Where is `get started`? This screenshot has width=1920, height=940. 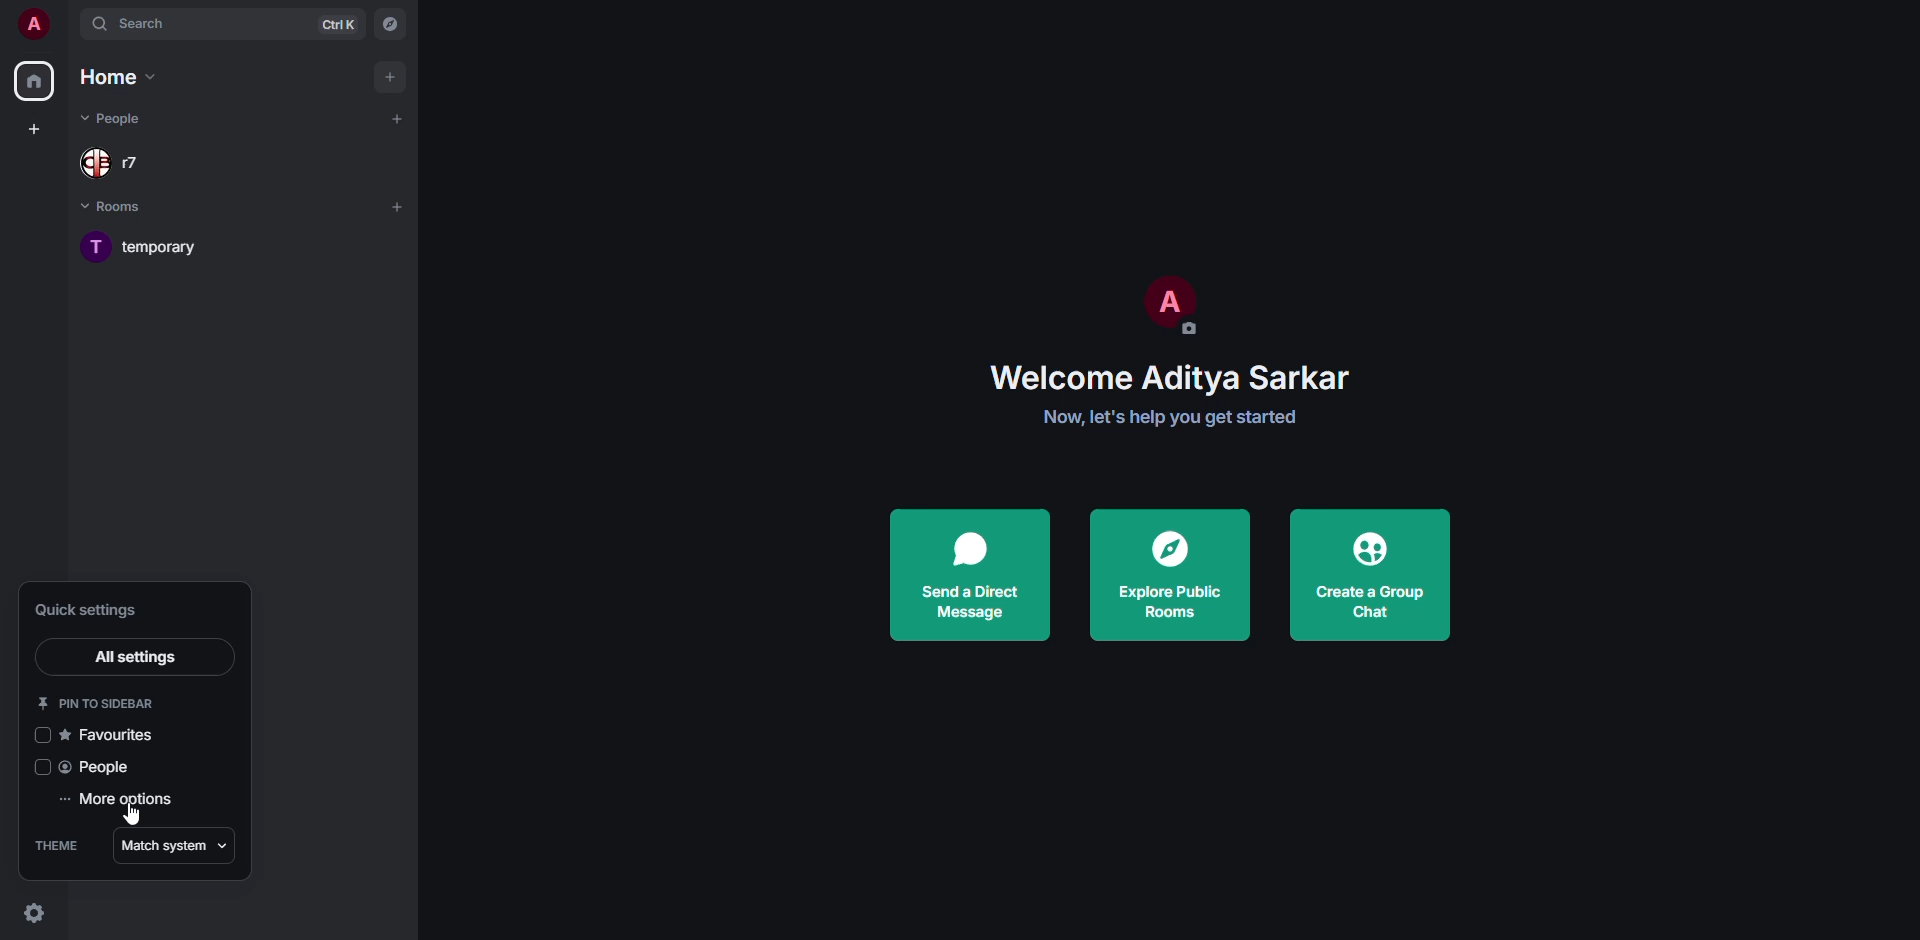
get started is located at coordinates (1179, 418).